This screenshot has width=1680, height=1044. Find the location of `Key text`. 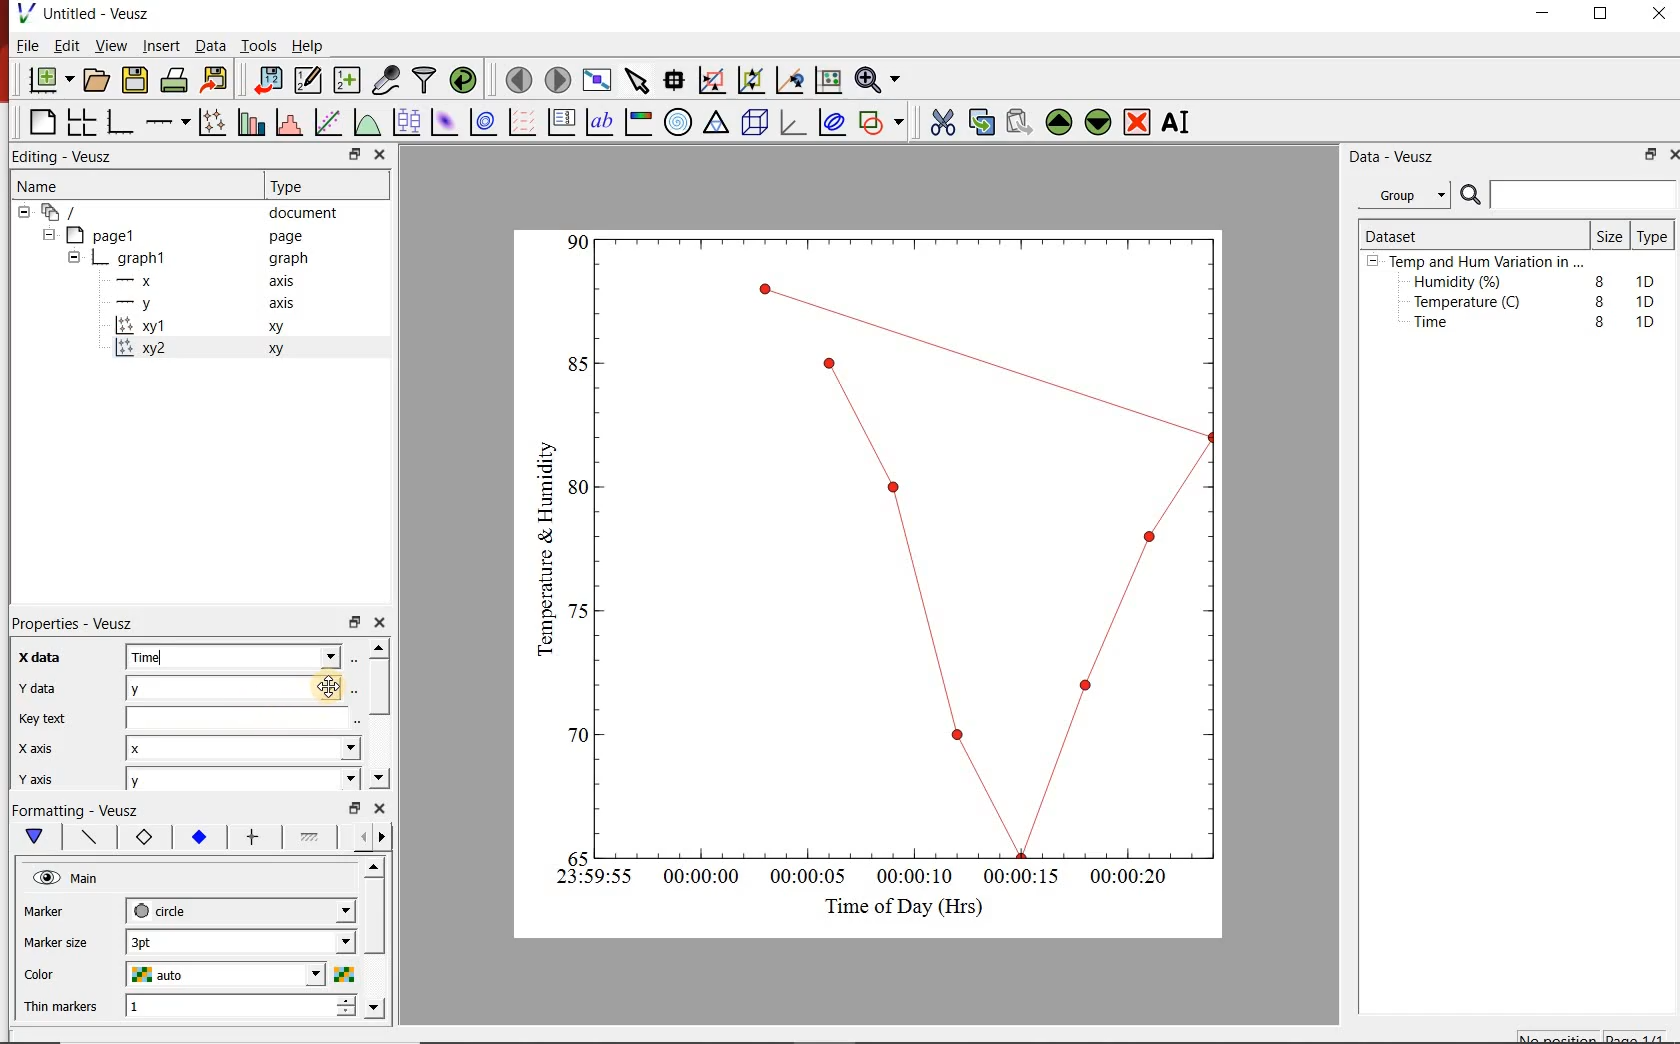

Key text is located at coordinates (173, 720).